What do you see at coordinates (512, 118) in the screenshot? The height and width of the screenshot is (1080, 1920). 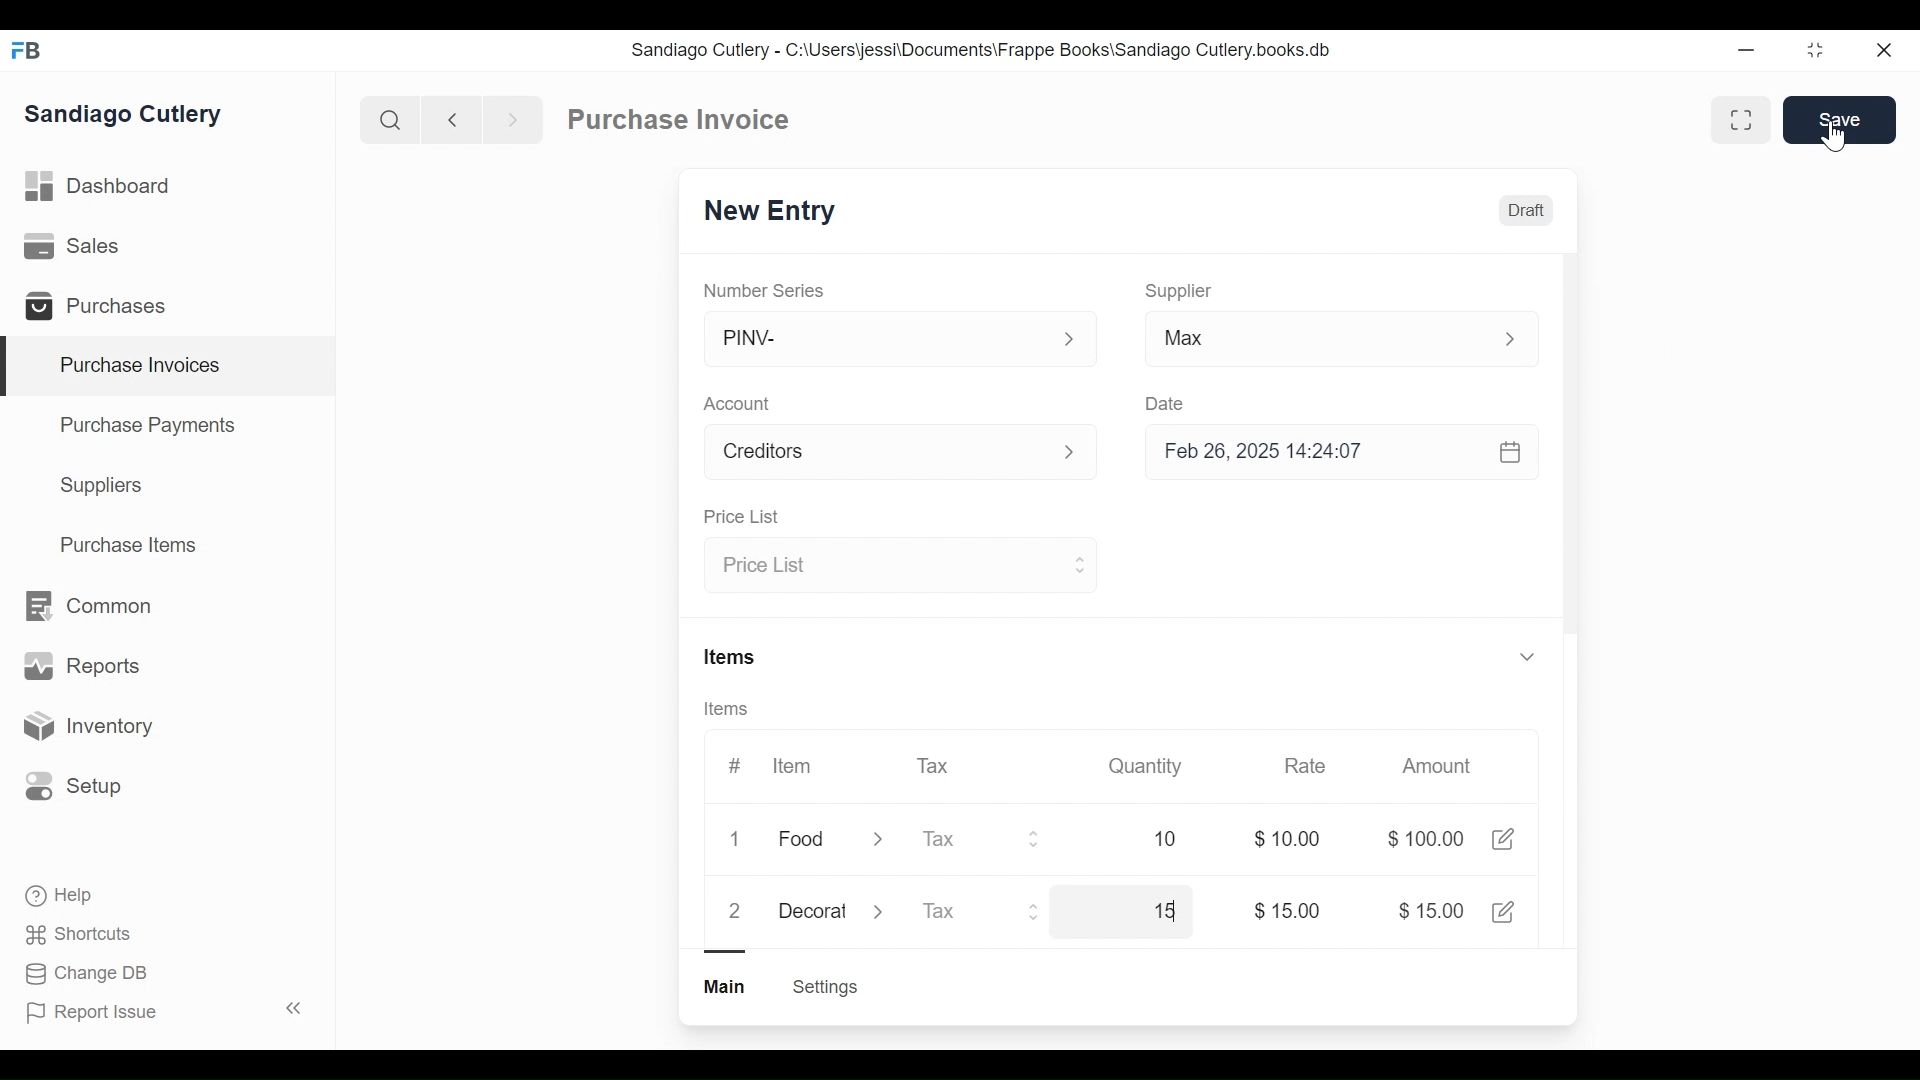 I see `Navigate forward` at bounding box center [512, 118].